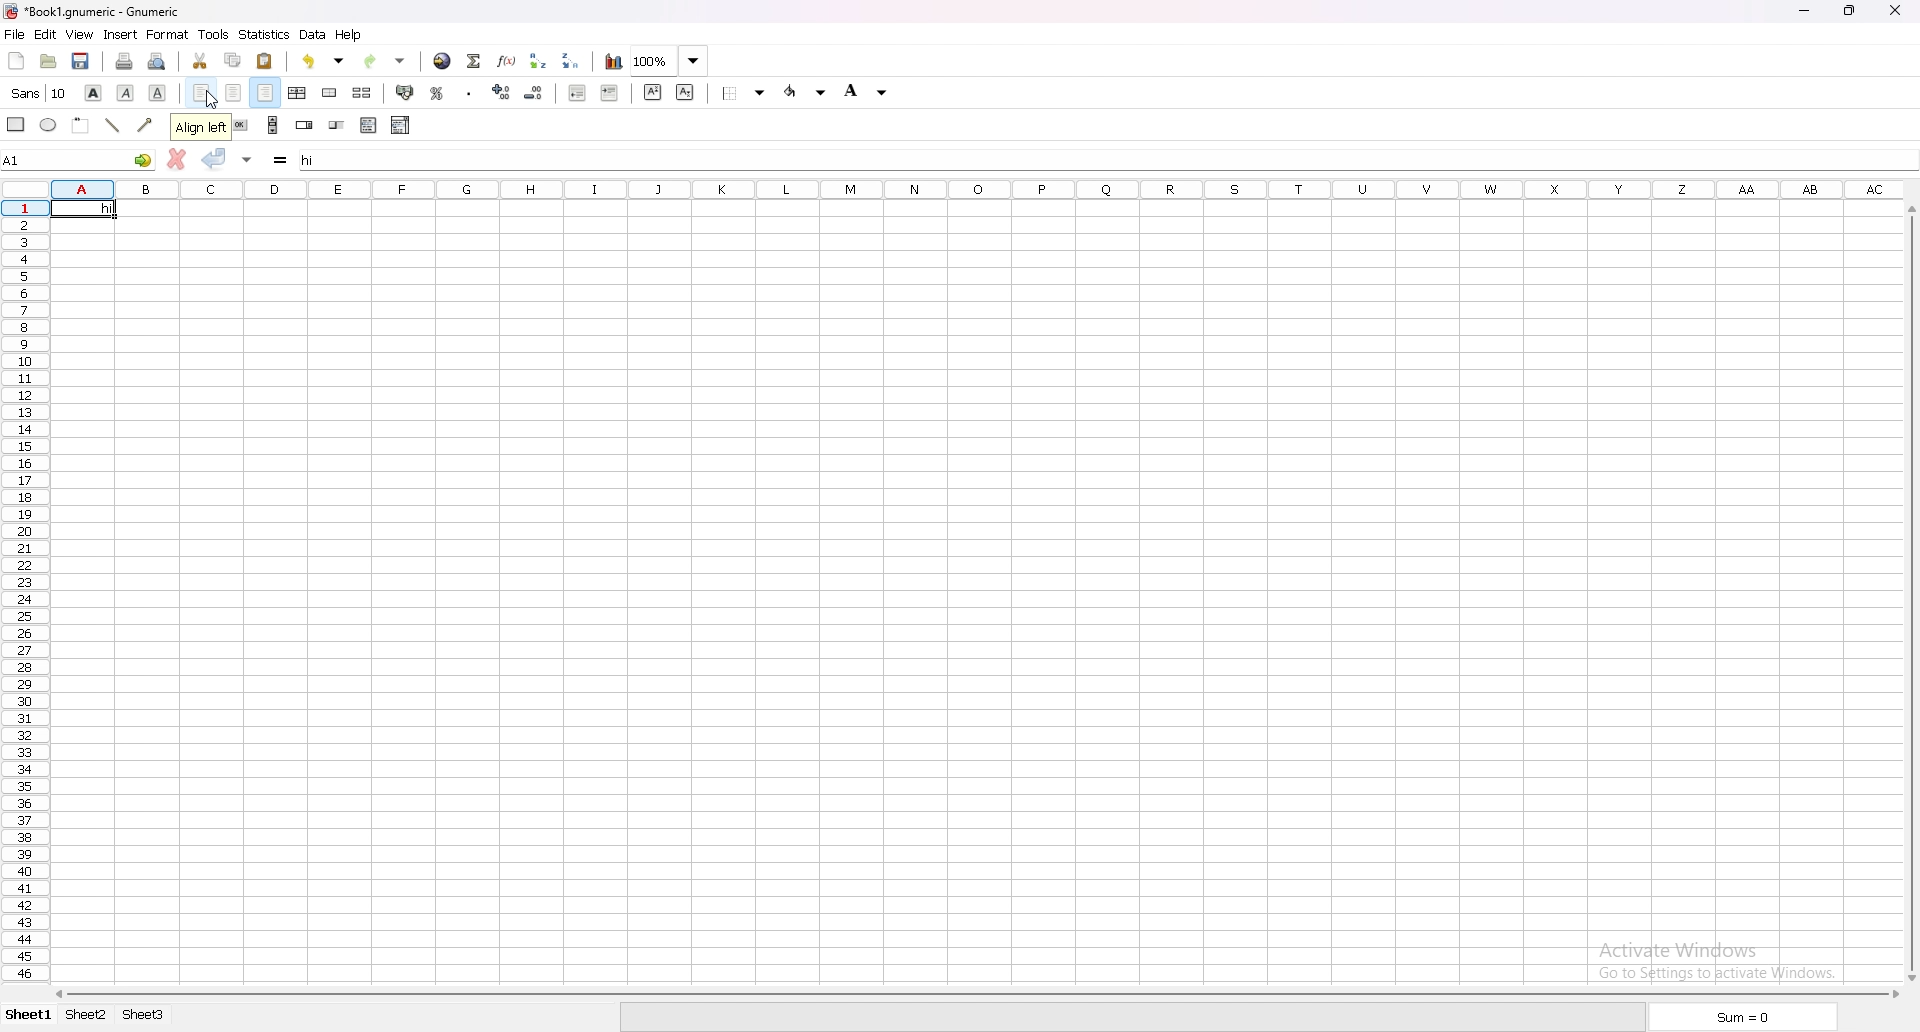 This screenshot has height=1032, width=1920. What do you see at coordinates (672, 62) in the screenshot?
I see `zoom` at bounding box center [672, 62].